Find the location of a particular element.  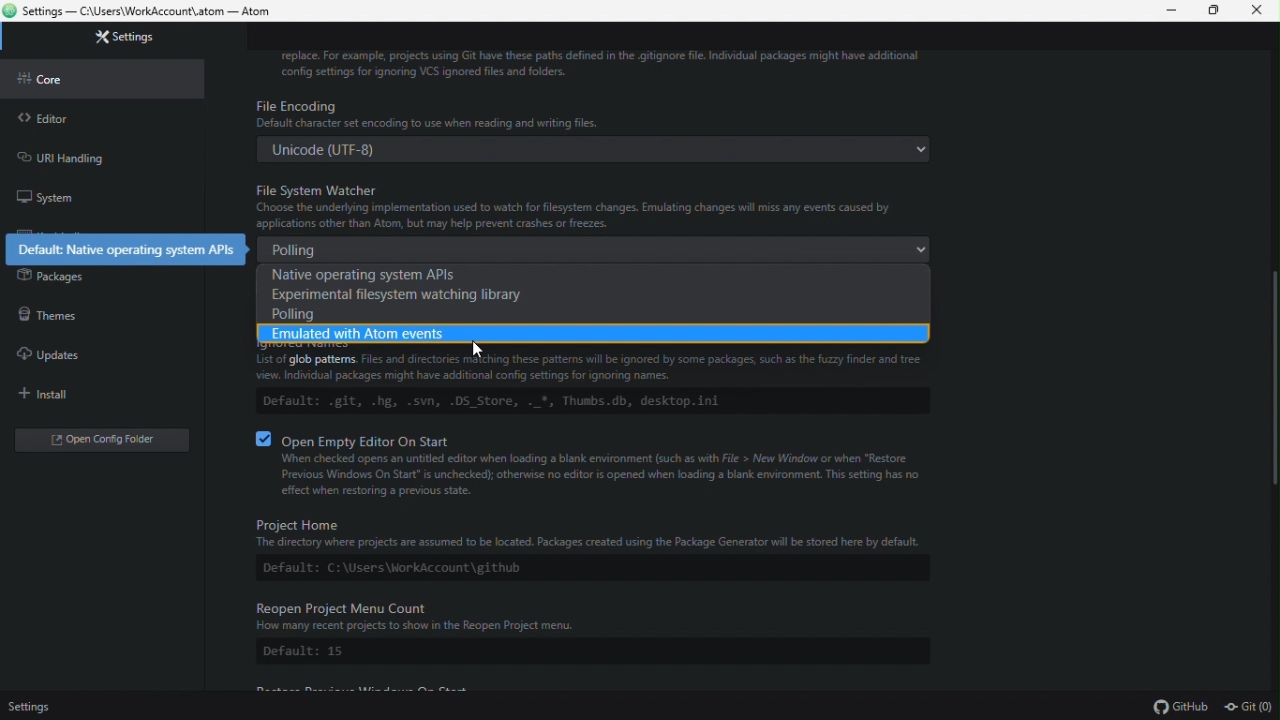

Themes is located at coordinates (90, 312).